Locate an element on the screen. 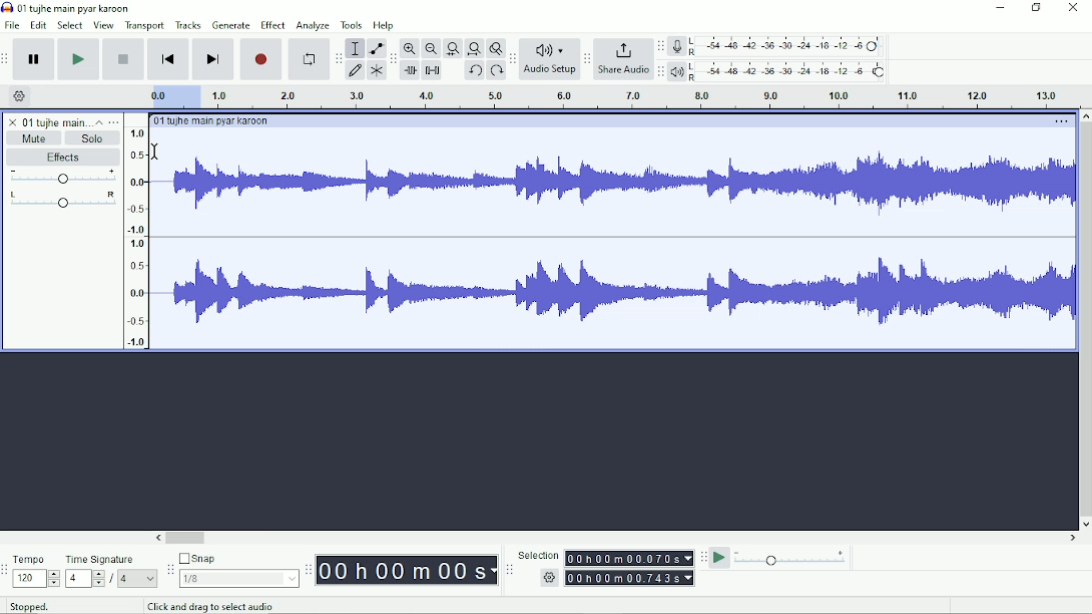  Audio Setup is located at coordinates (550, 72).